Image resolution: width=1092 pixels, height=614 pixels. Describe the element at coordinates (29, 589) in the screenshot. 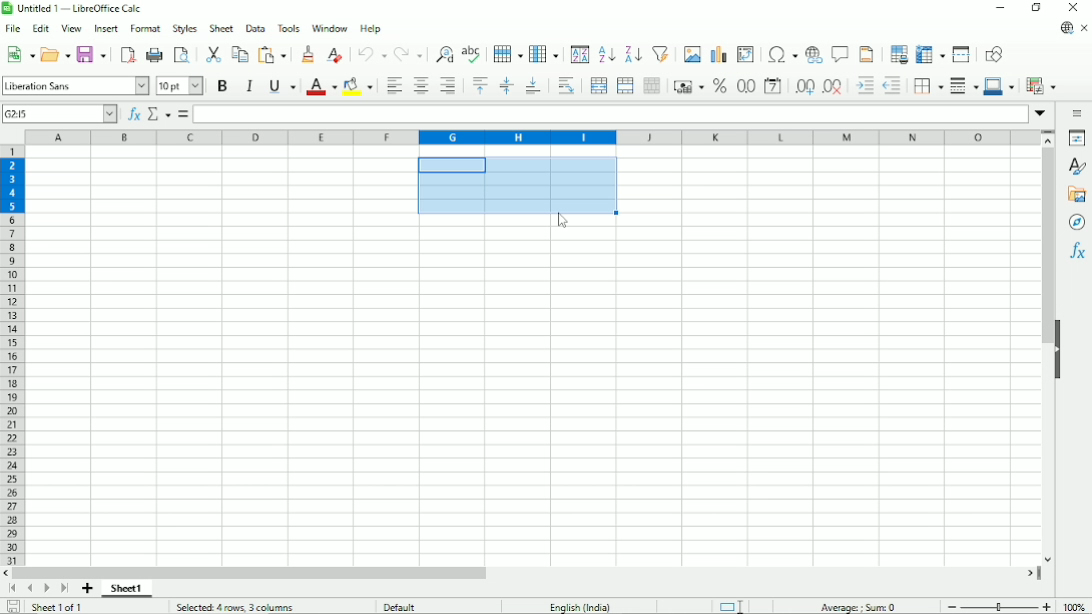

I see `Scroll to previous page` at that location.